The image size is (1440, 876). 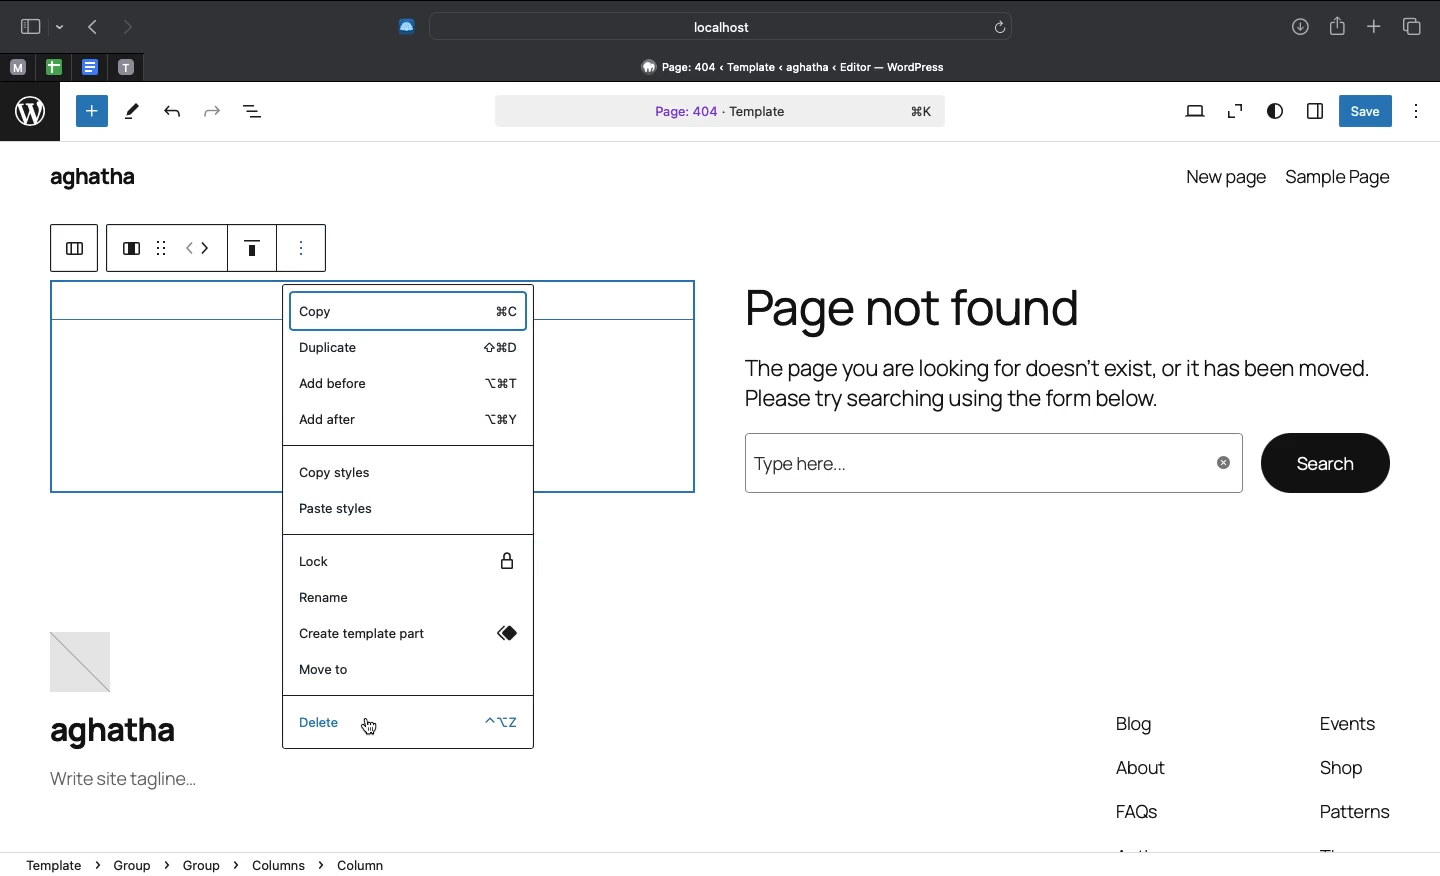 What do you see at coordinates (783, 67) in the screenshot?
I see `Address` at bounding box center [783, 67].